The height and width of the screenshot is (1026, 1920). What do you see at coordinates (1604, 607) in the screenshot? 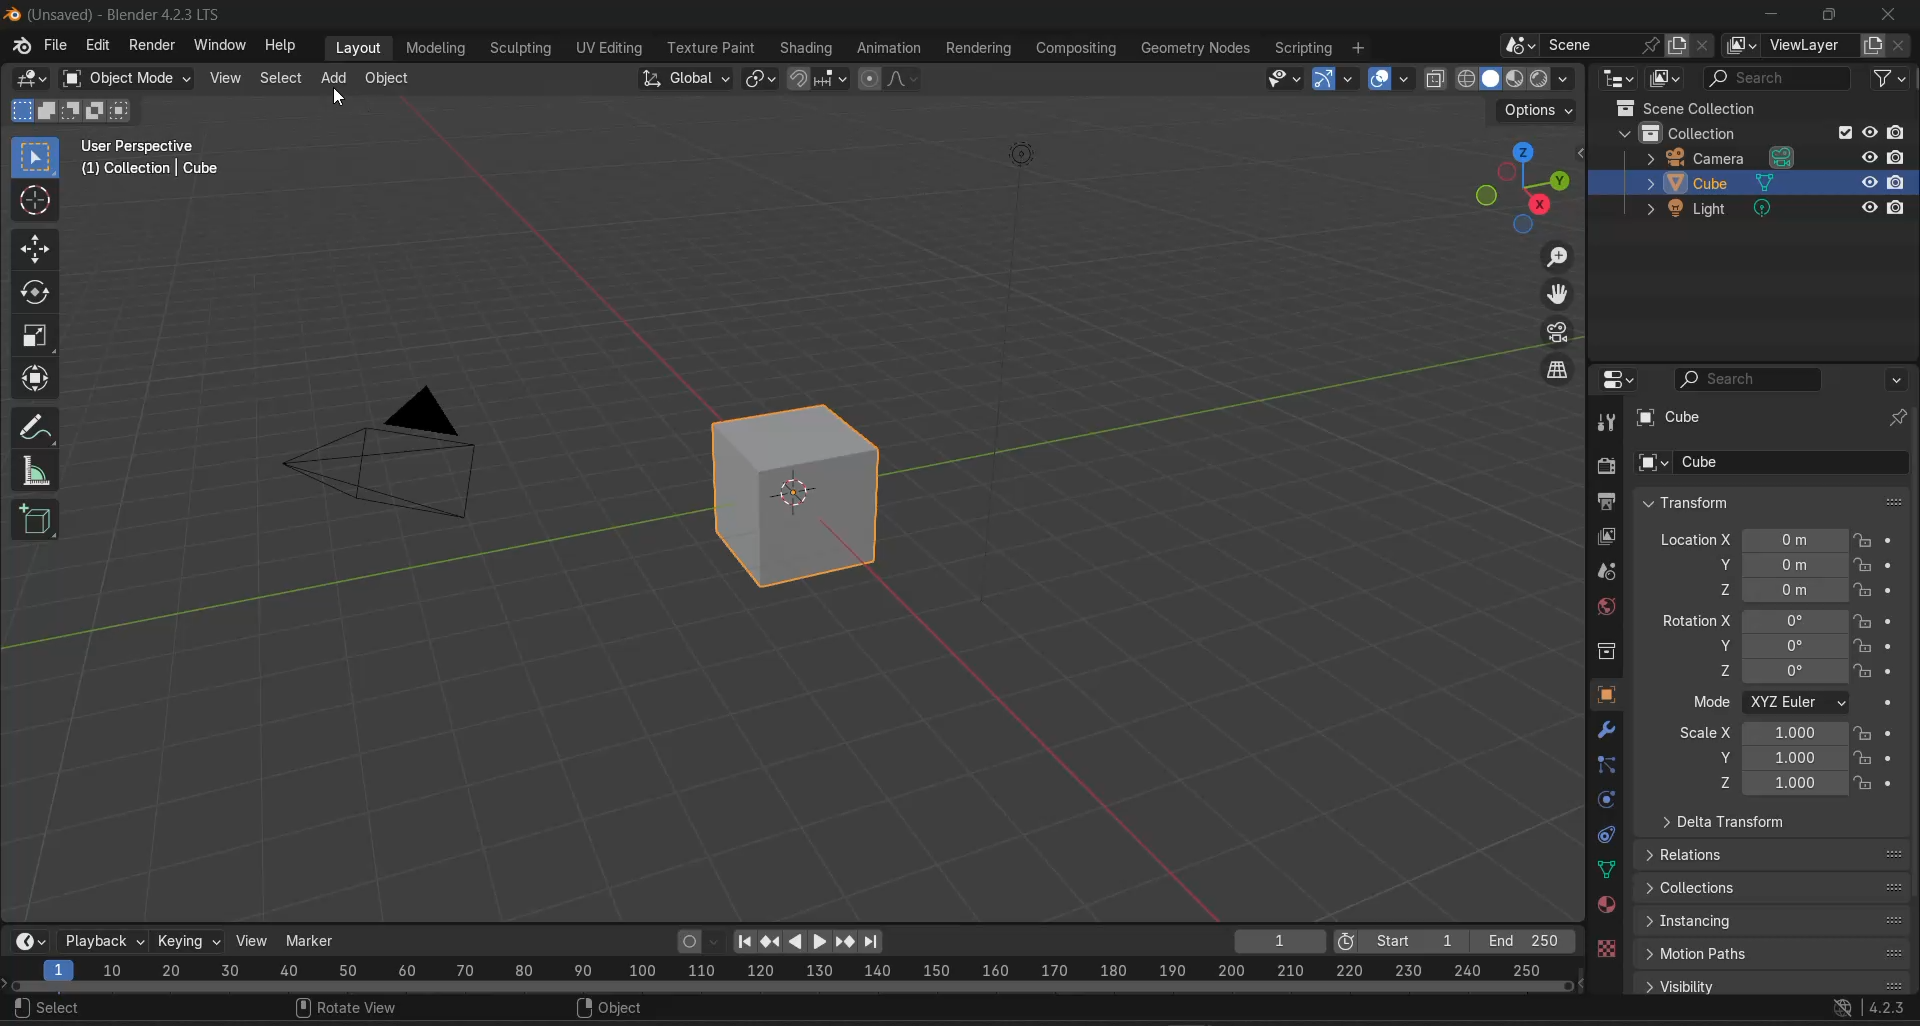
I see `world` at bounding box center [1604, 607].